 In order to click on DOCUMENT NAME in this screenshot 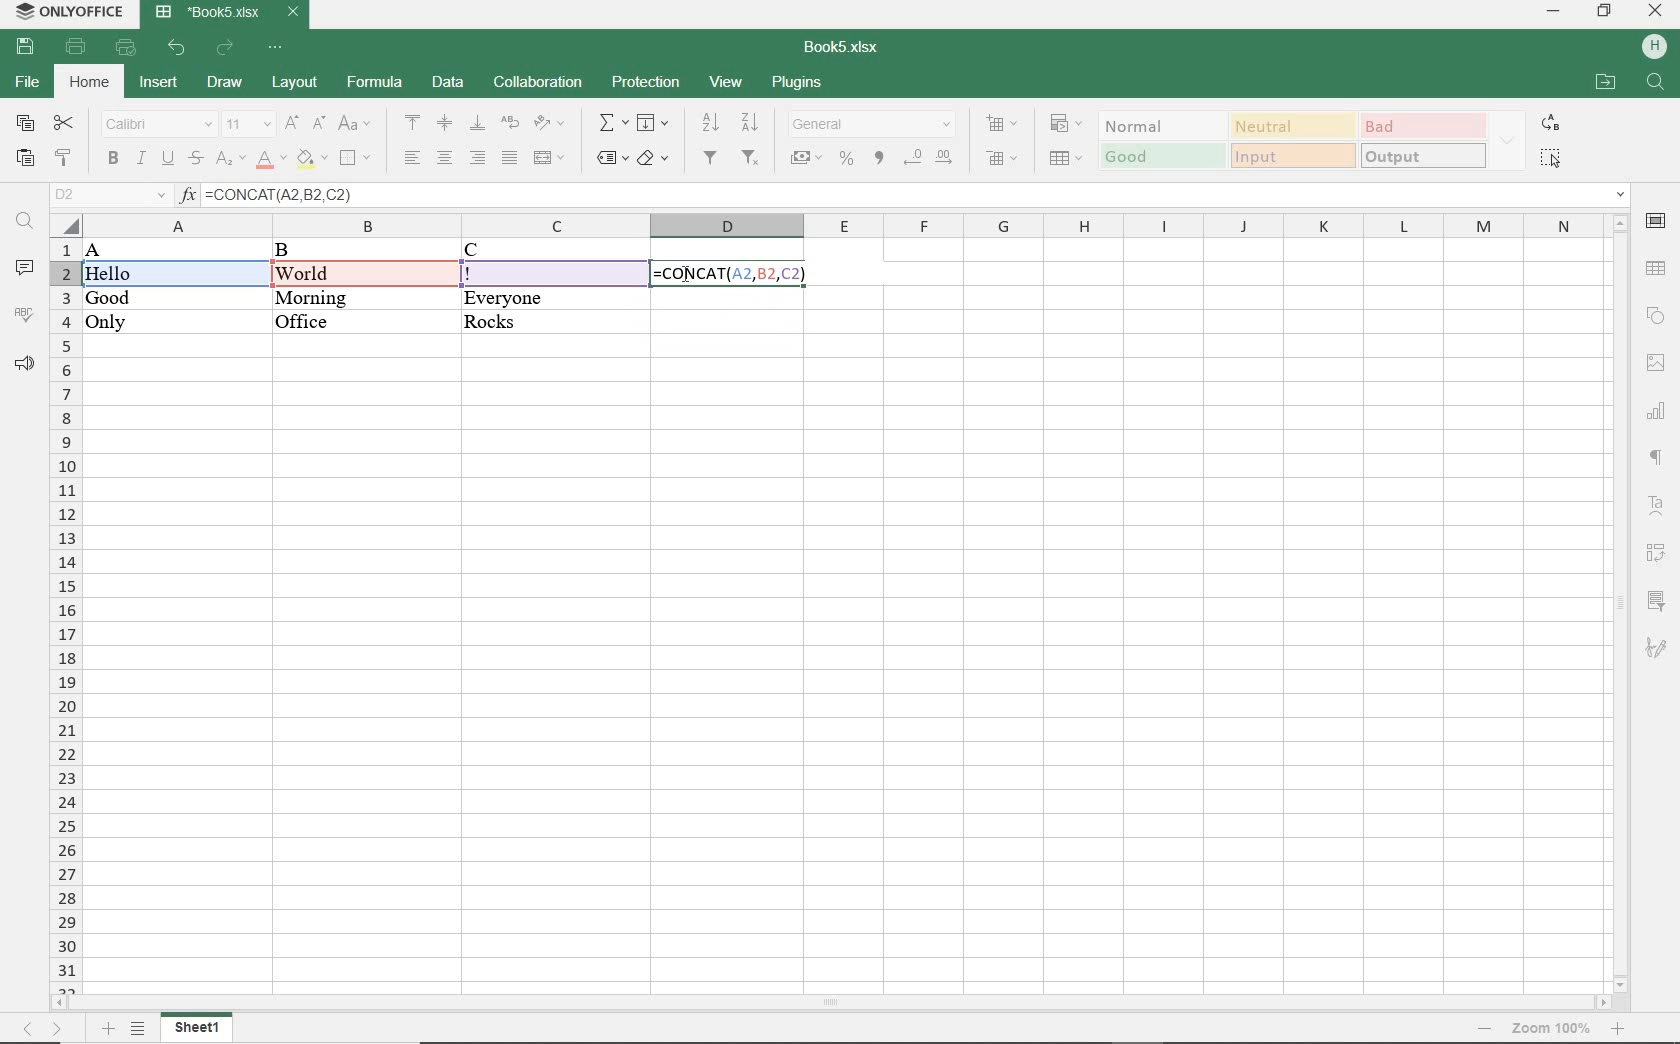, I will do `click(843, 49)`.